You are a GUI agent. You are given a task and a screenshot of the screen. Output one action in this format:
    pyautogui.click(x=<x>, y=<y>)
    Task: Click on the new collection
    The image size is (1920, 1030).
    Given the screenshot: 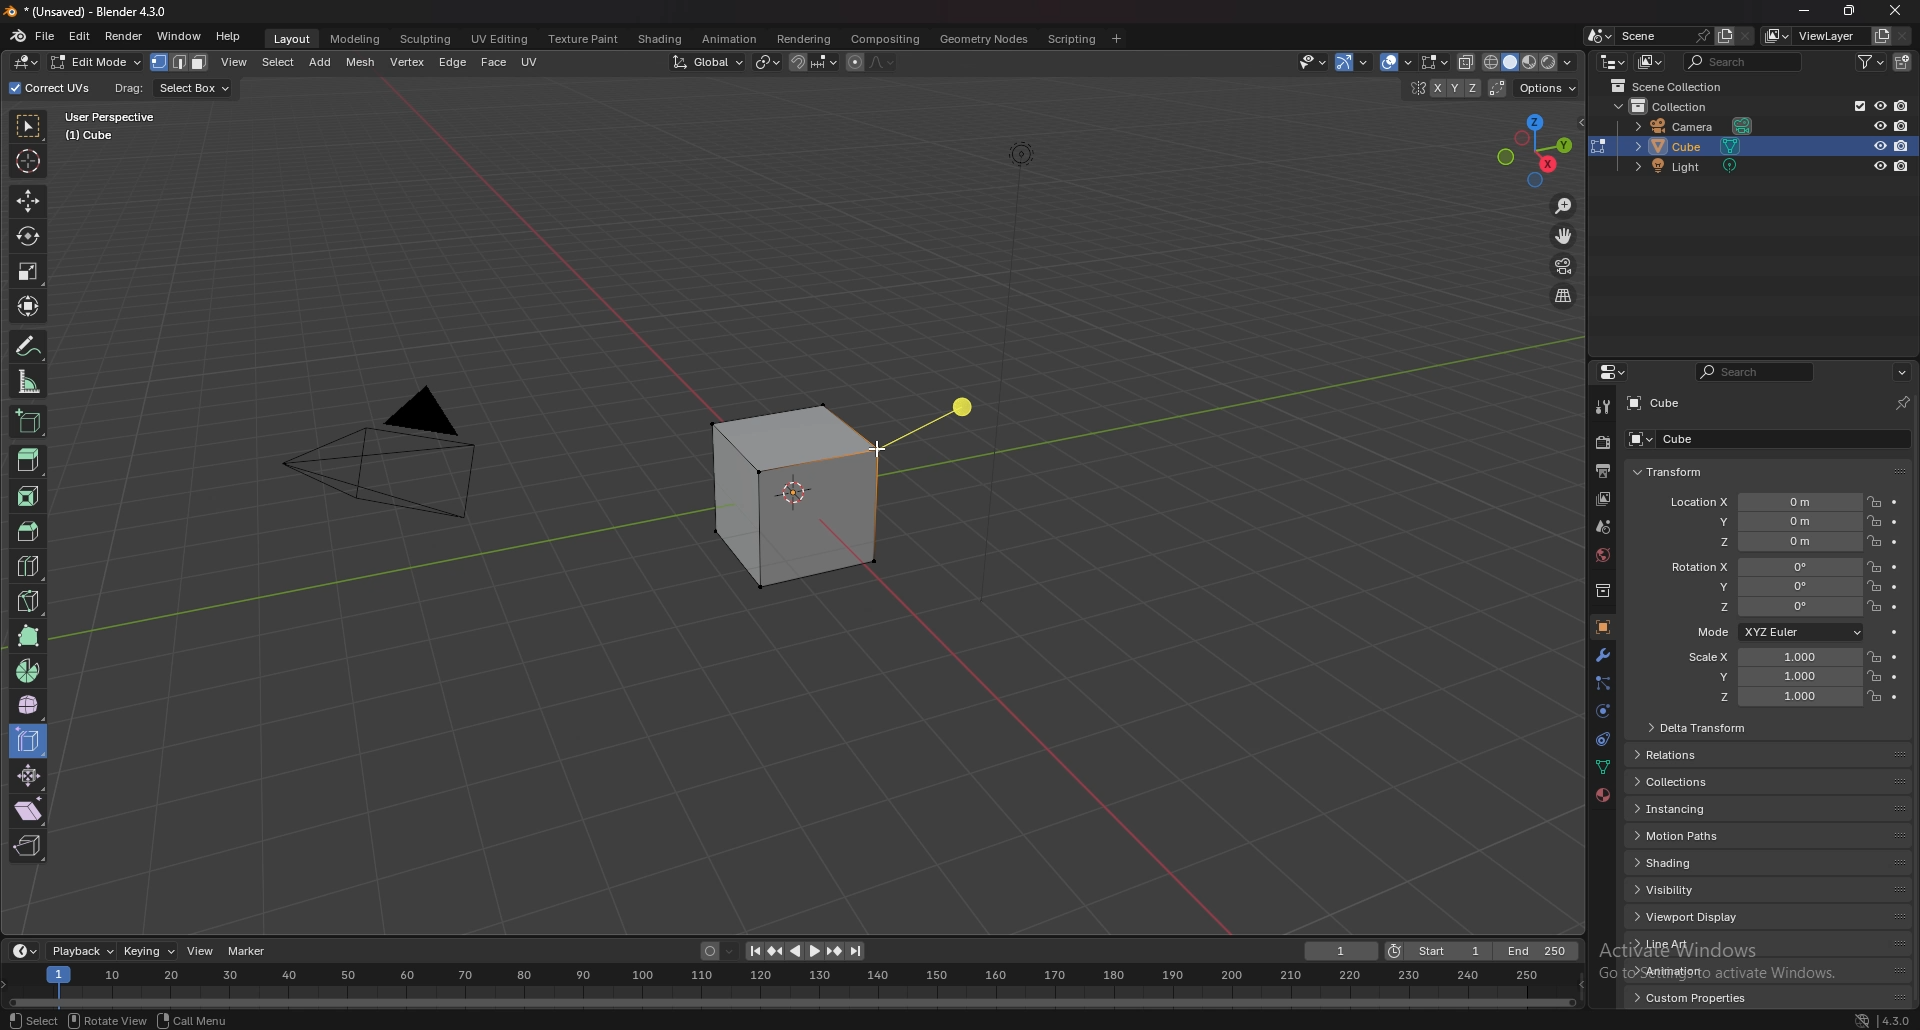 What is the action you would take?
    pyautogui.click(x=1904, y=62)
    